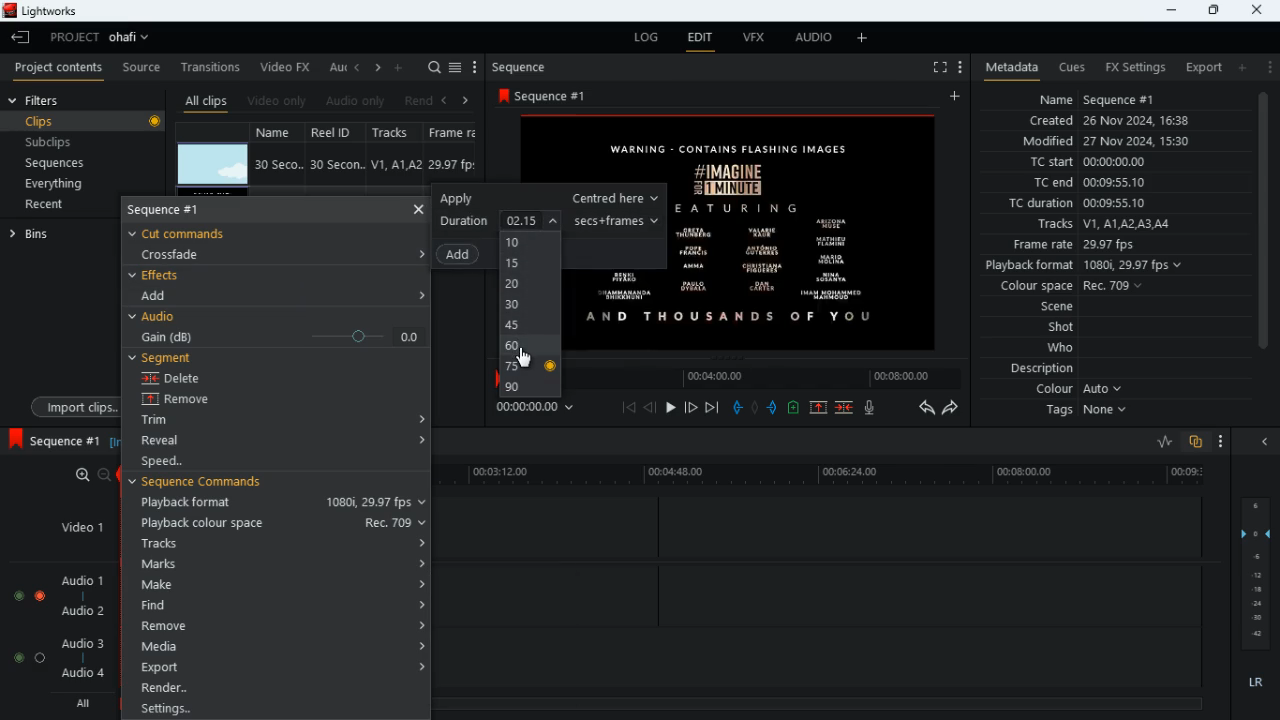 The height and width of the screenshot is (720, 1280). I want to click on cues, so click(1072, 67).